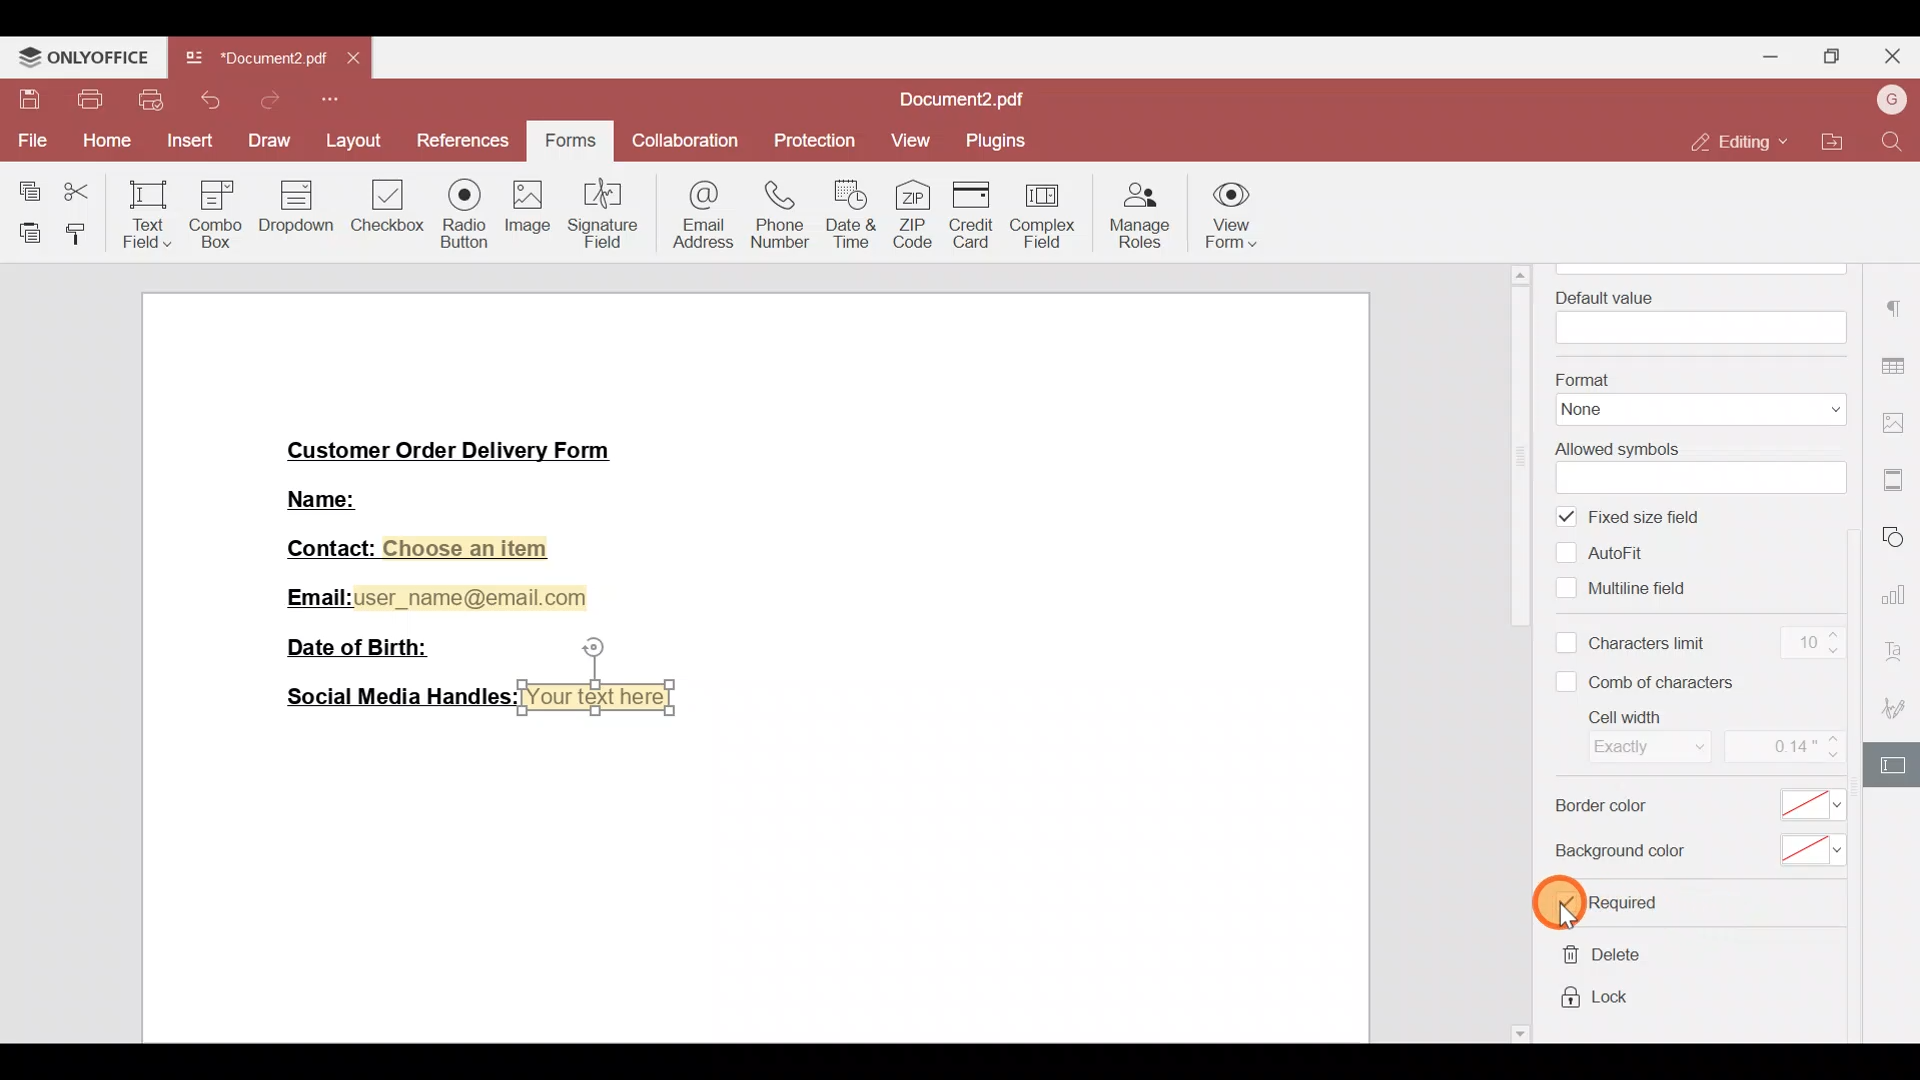  Describe the element at coordinates (1597, 1001) in the screenshot. I see `Lock` at that location.